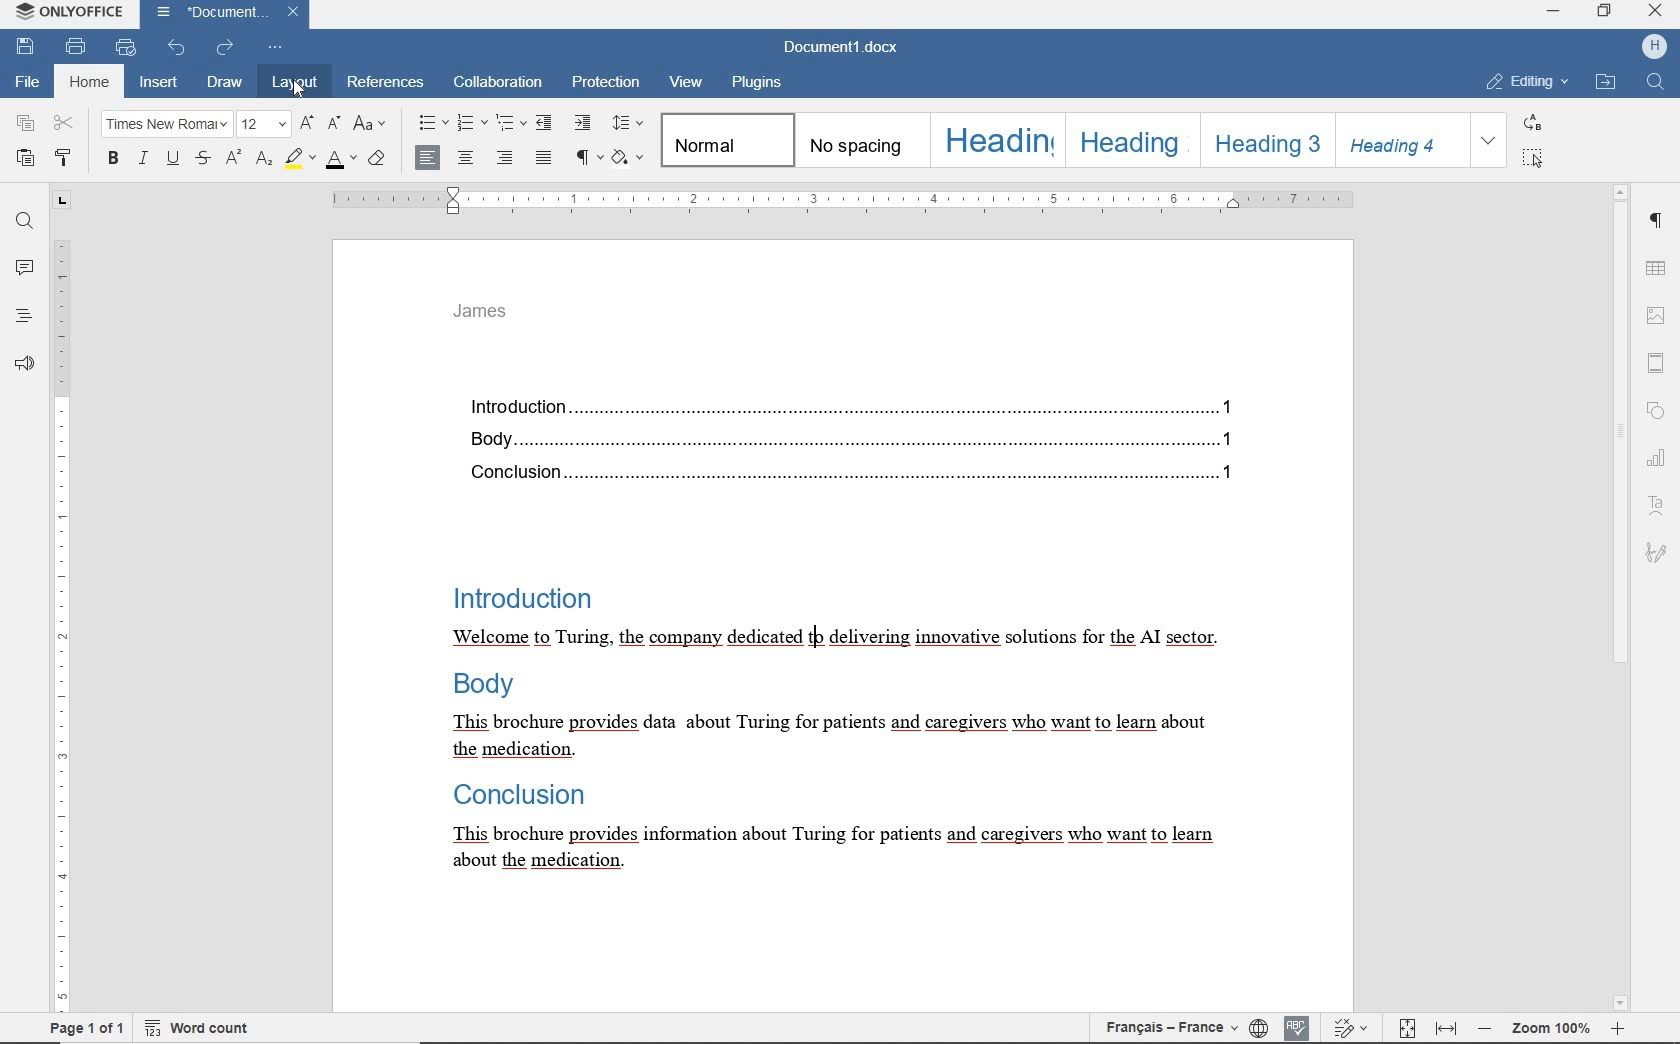 This screenshot has width=1680, height=1044. I want to click on signature, so click(1658, 554).